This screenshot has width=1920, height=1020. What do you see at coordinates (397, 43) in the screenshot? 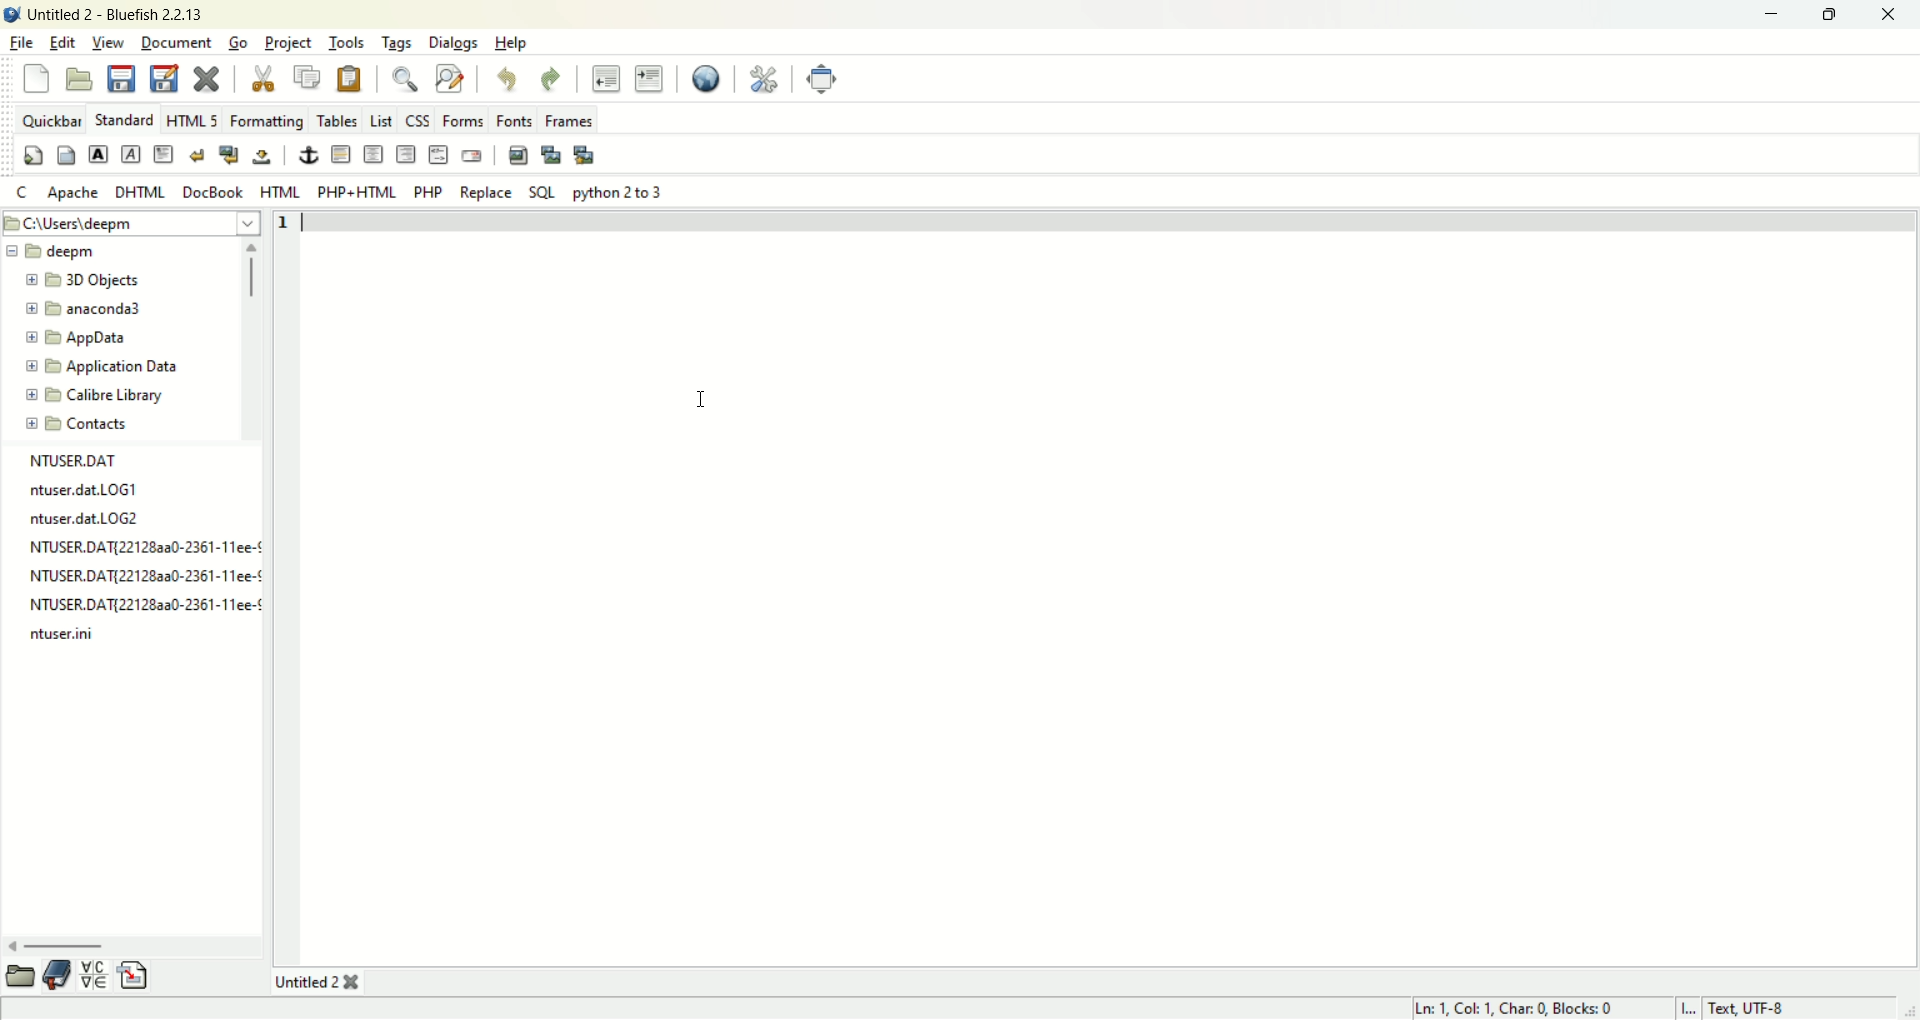
I see `tags` at bounding box center [397, 43].